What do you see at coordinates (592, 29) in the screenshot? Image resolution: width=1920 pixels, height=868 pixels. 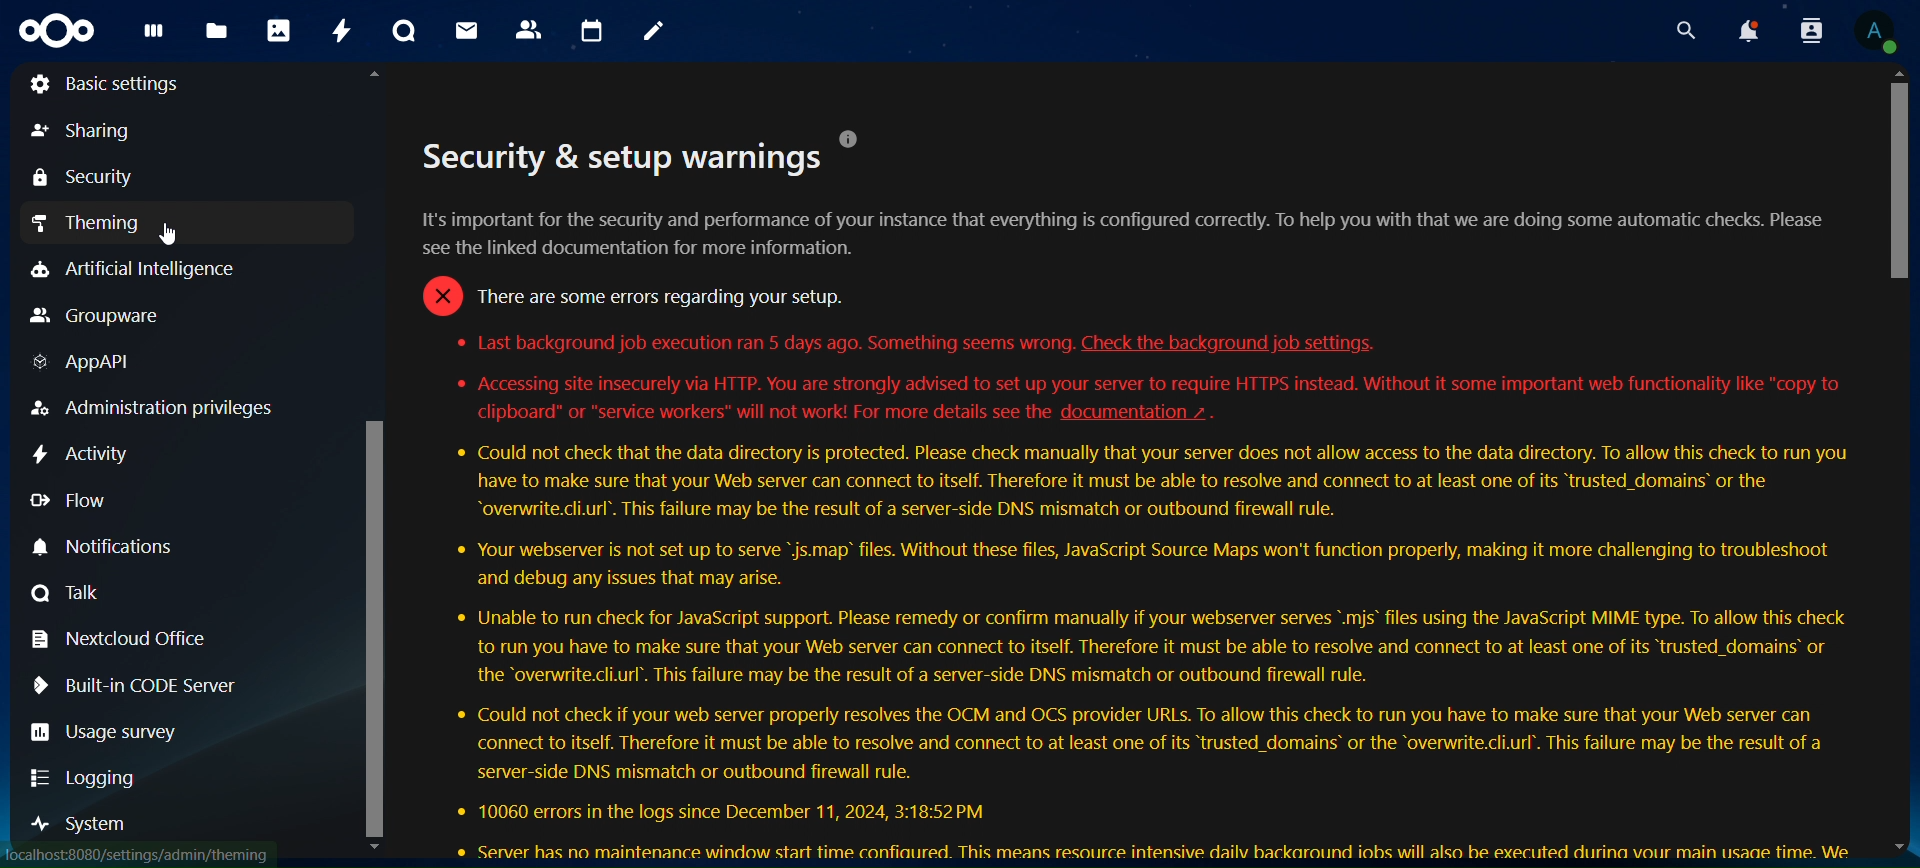 I see `calendar` at bounding box center [592, 29].